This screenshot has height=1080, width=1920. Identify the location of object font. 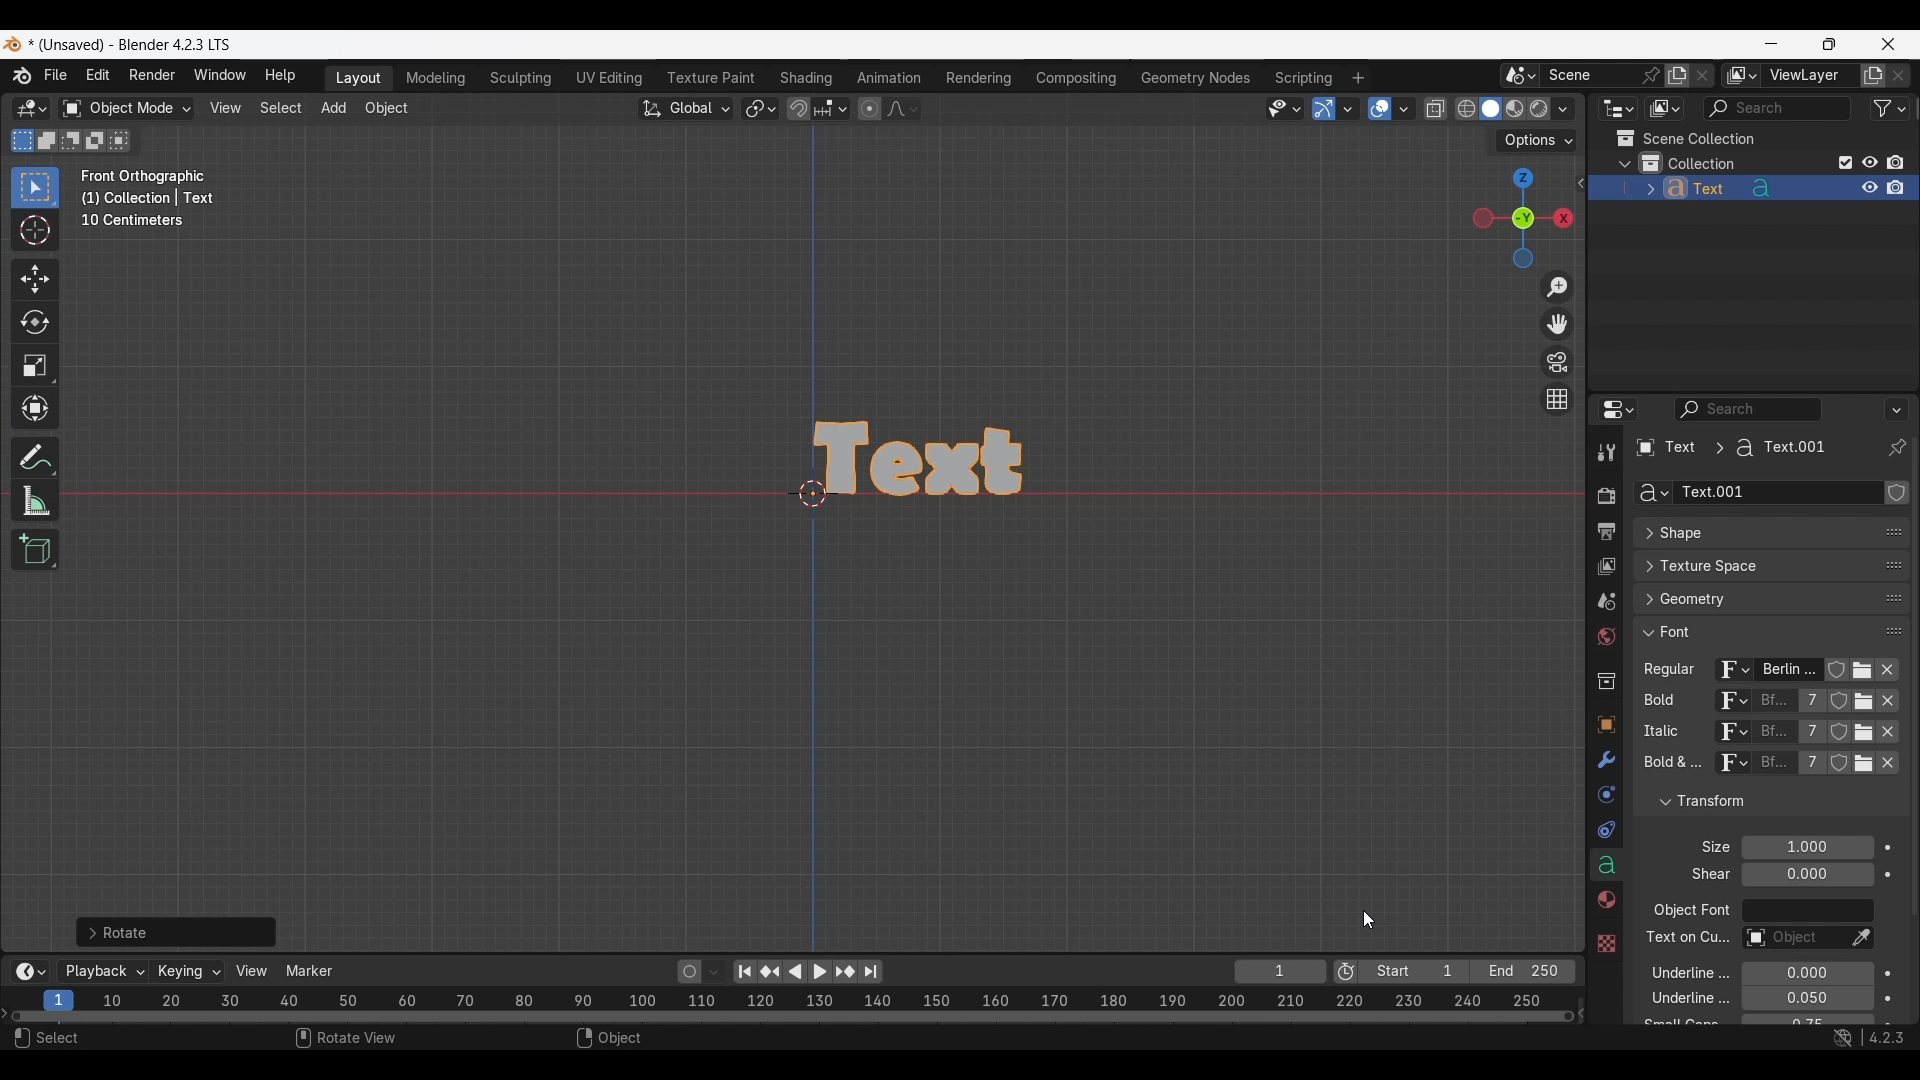
(1690, 913).